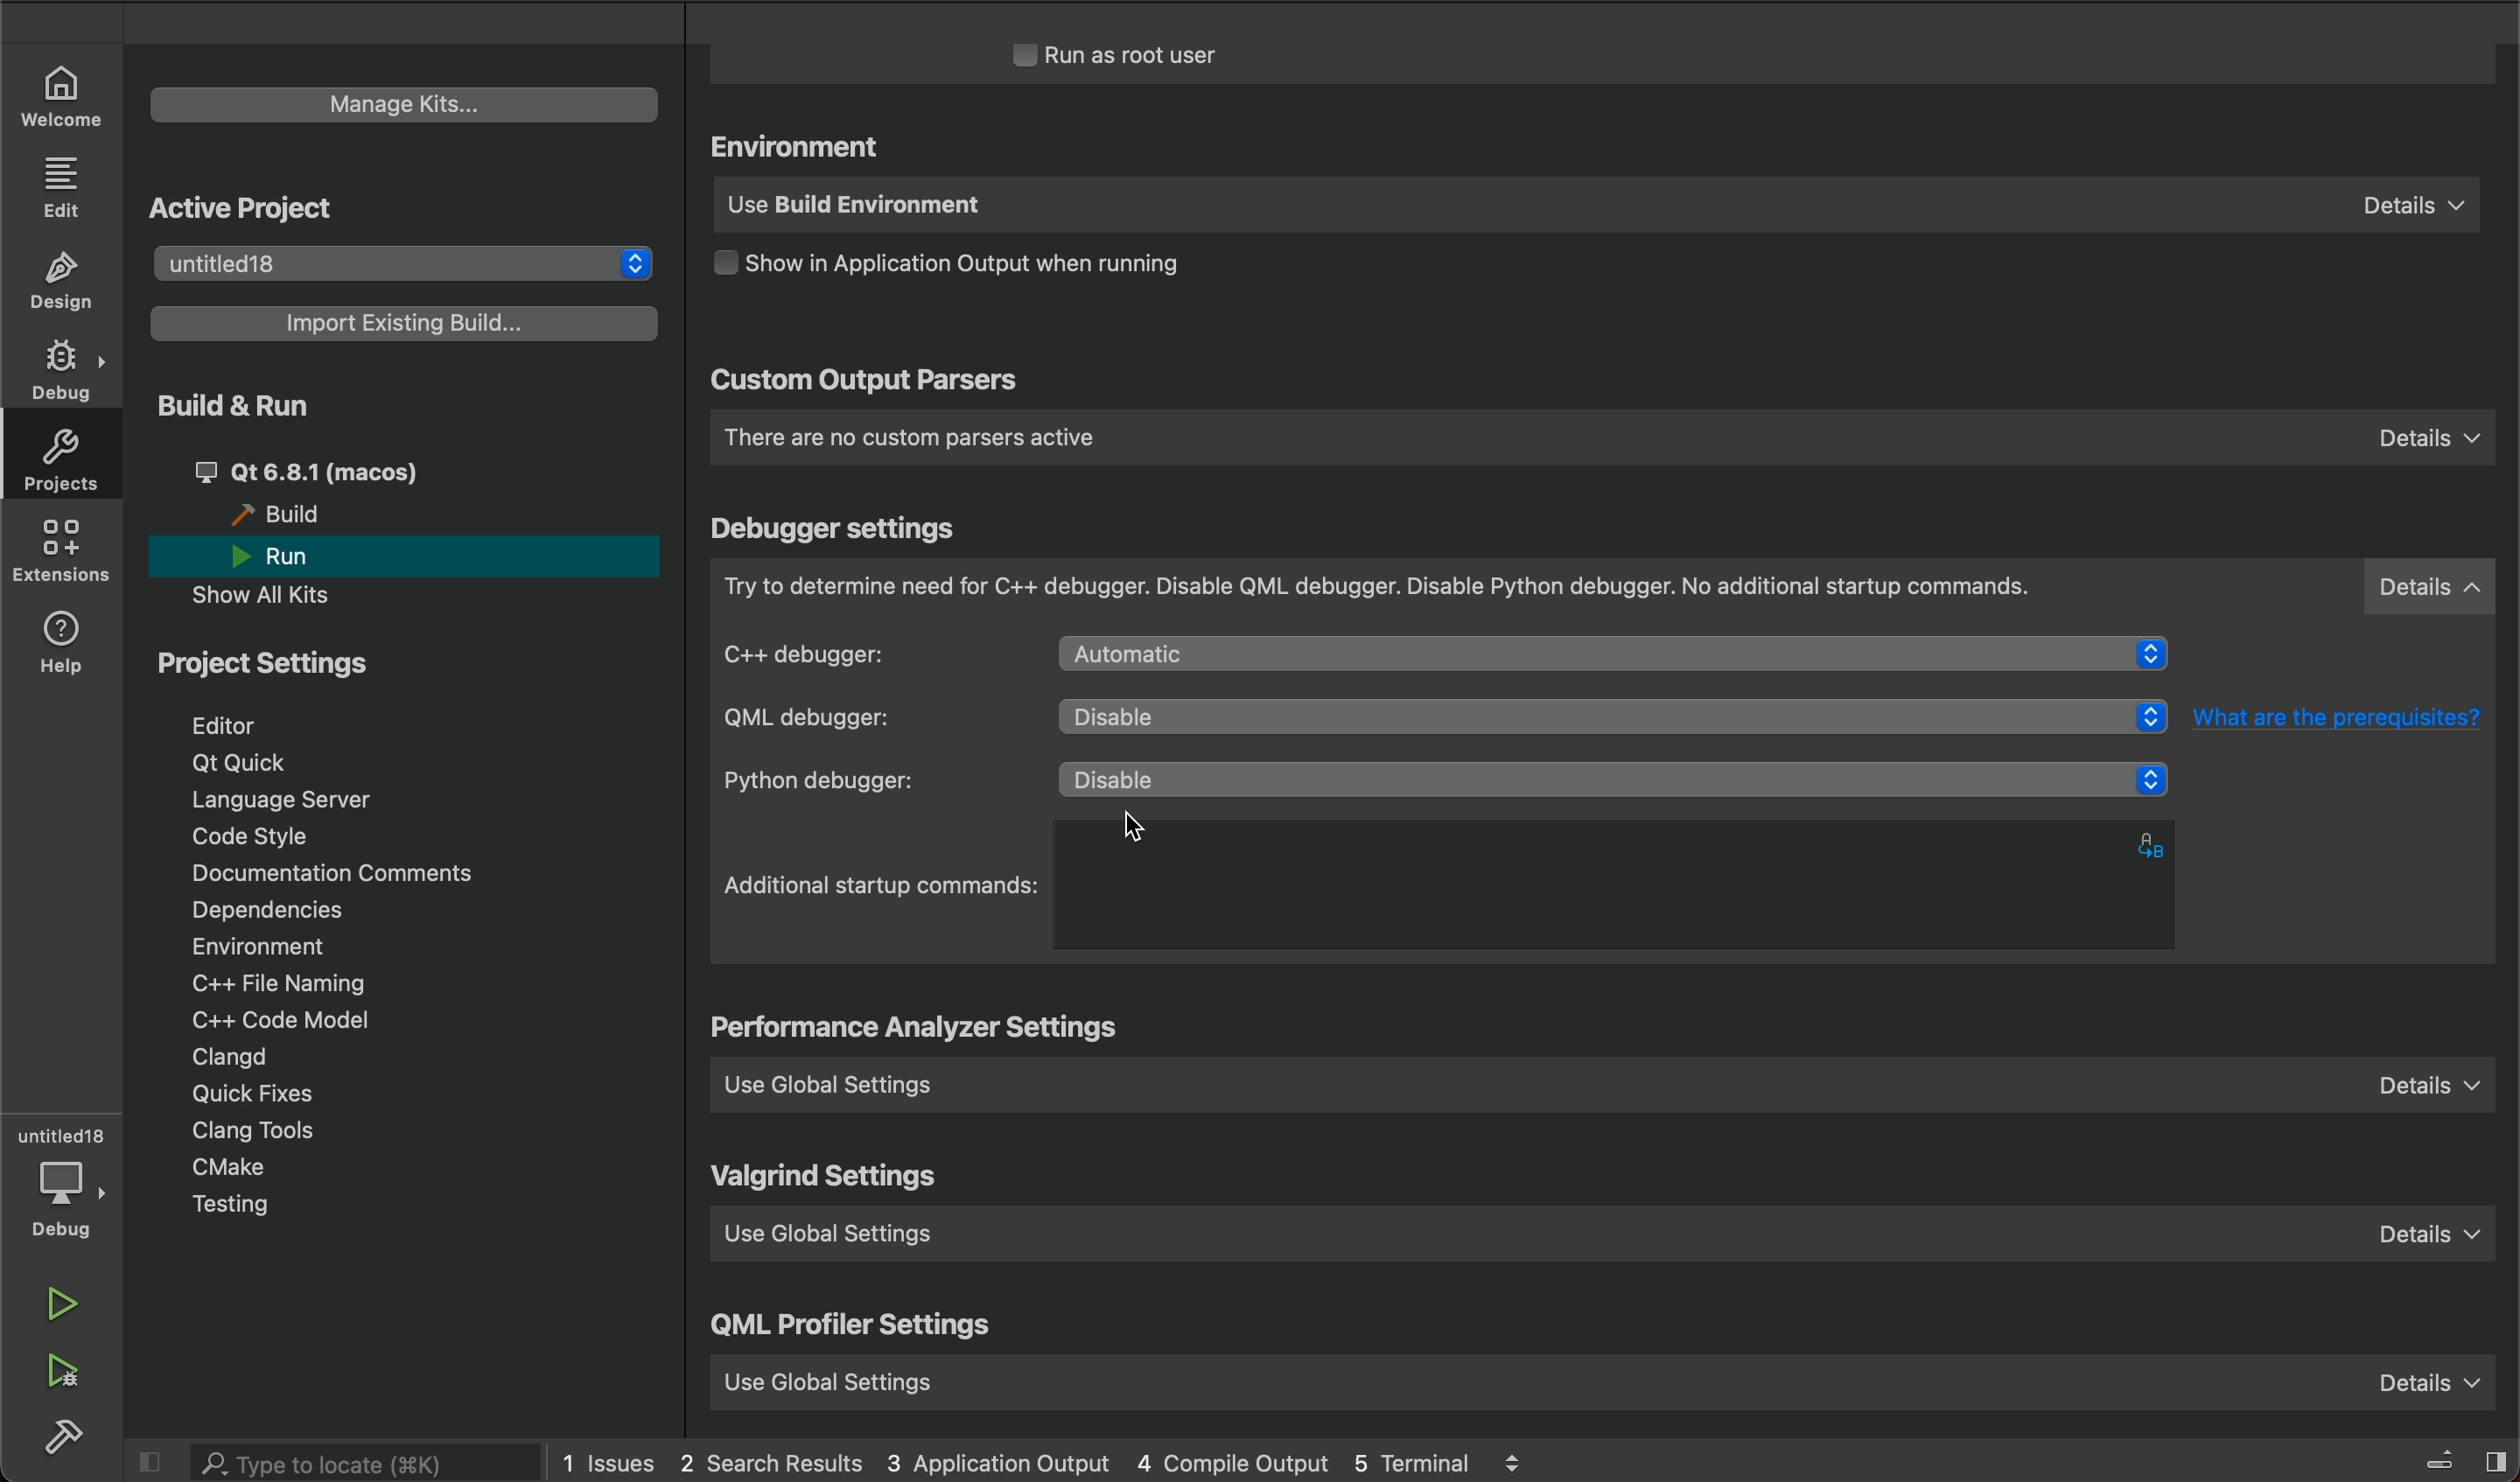 This screenshot has width=2520, height=1482. What do you see at coordinates (65, 555) in the screenshot?
I see `extensions` at bounding box center [65, 555].